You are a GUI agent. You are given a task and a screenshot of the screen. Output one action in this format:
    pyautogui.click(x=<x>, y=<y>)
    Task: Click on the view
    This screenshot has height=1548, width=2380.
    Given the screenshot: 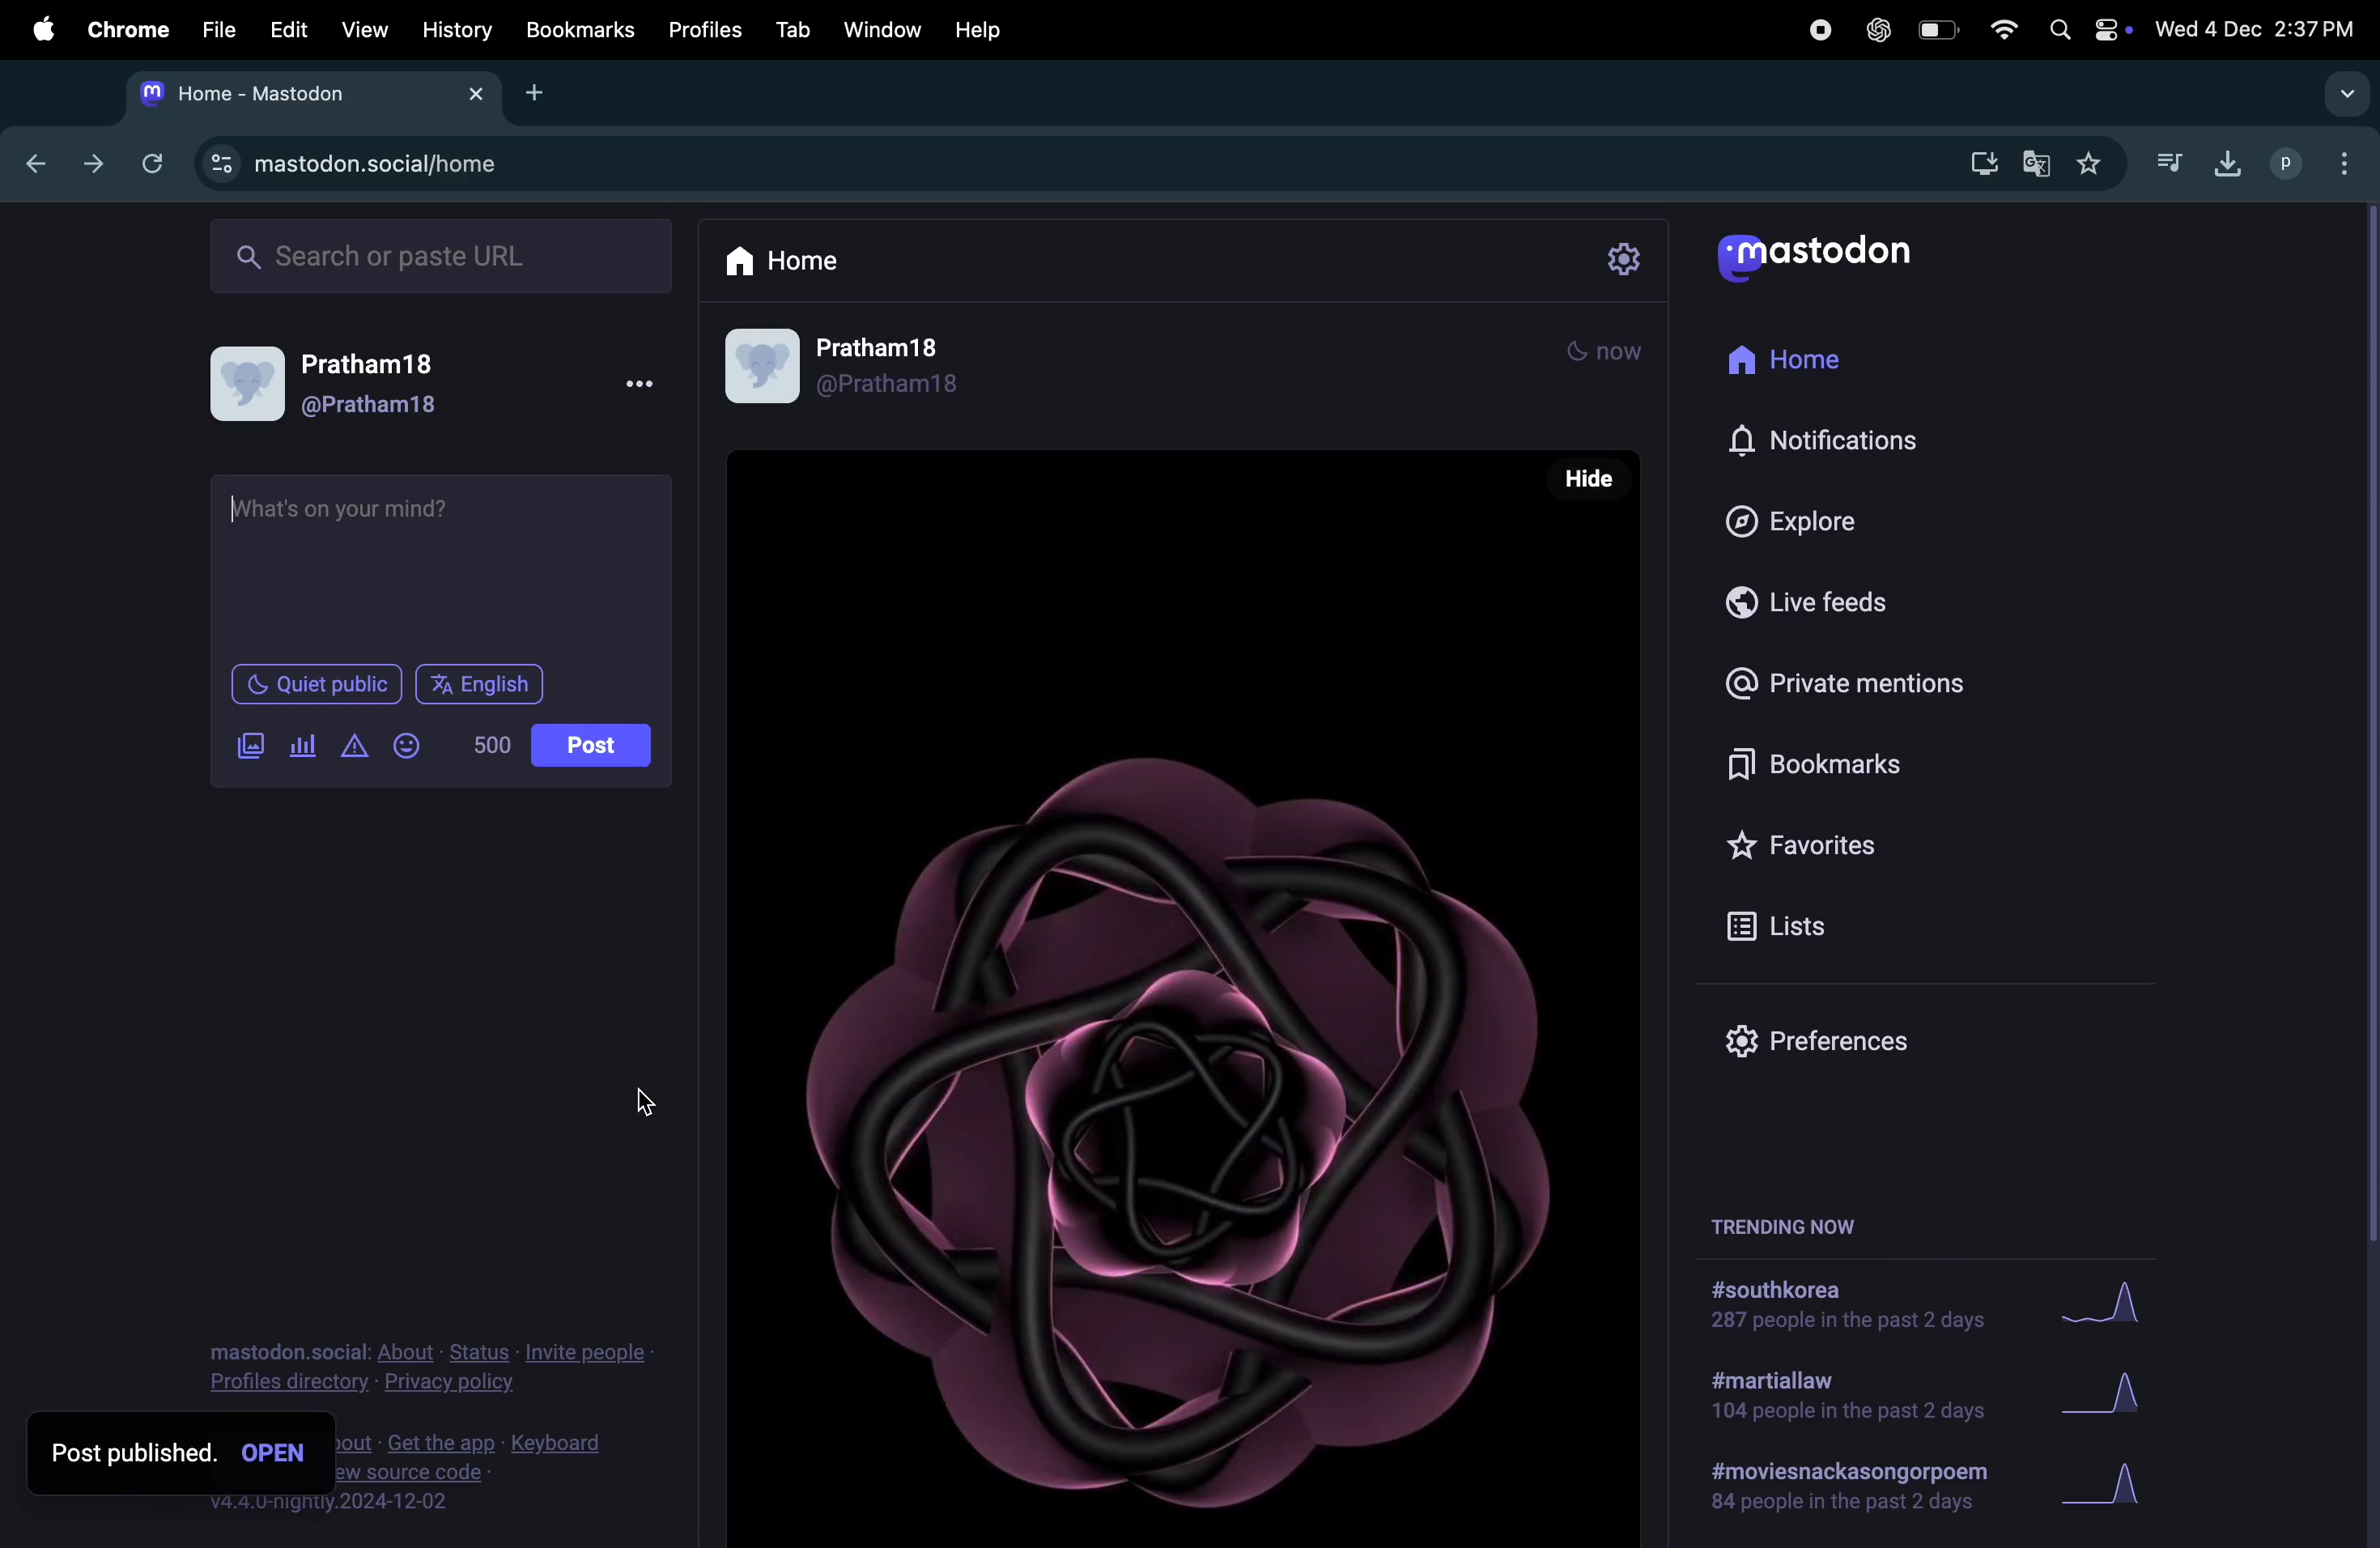 What is the action you would take?
    pyautogui.click(x=363, y=29)
    